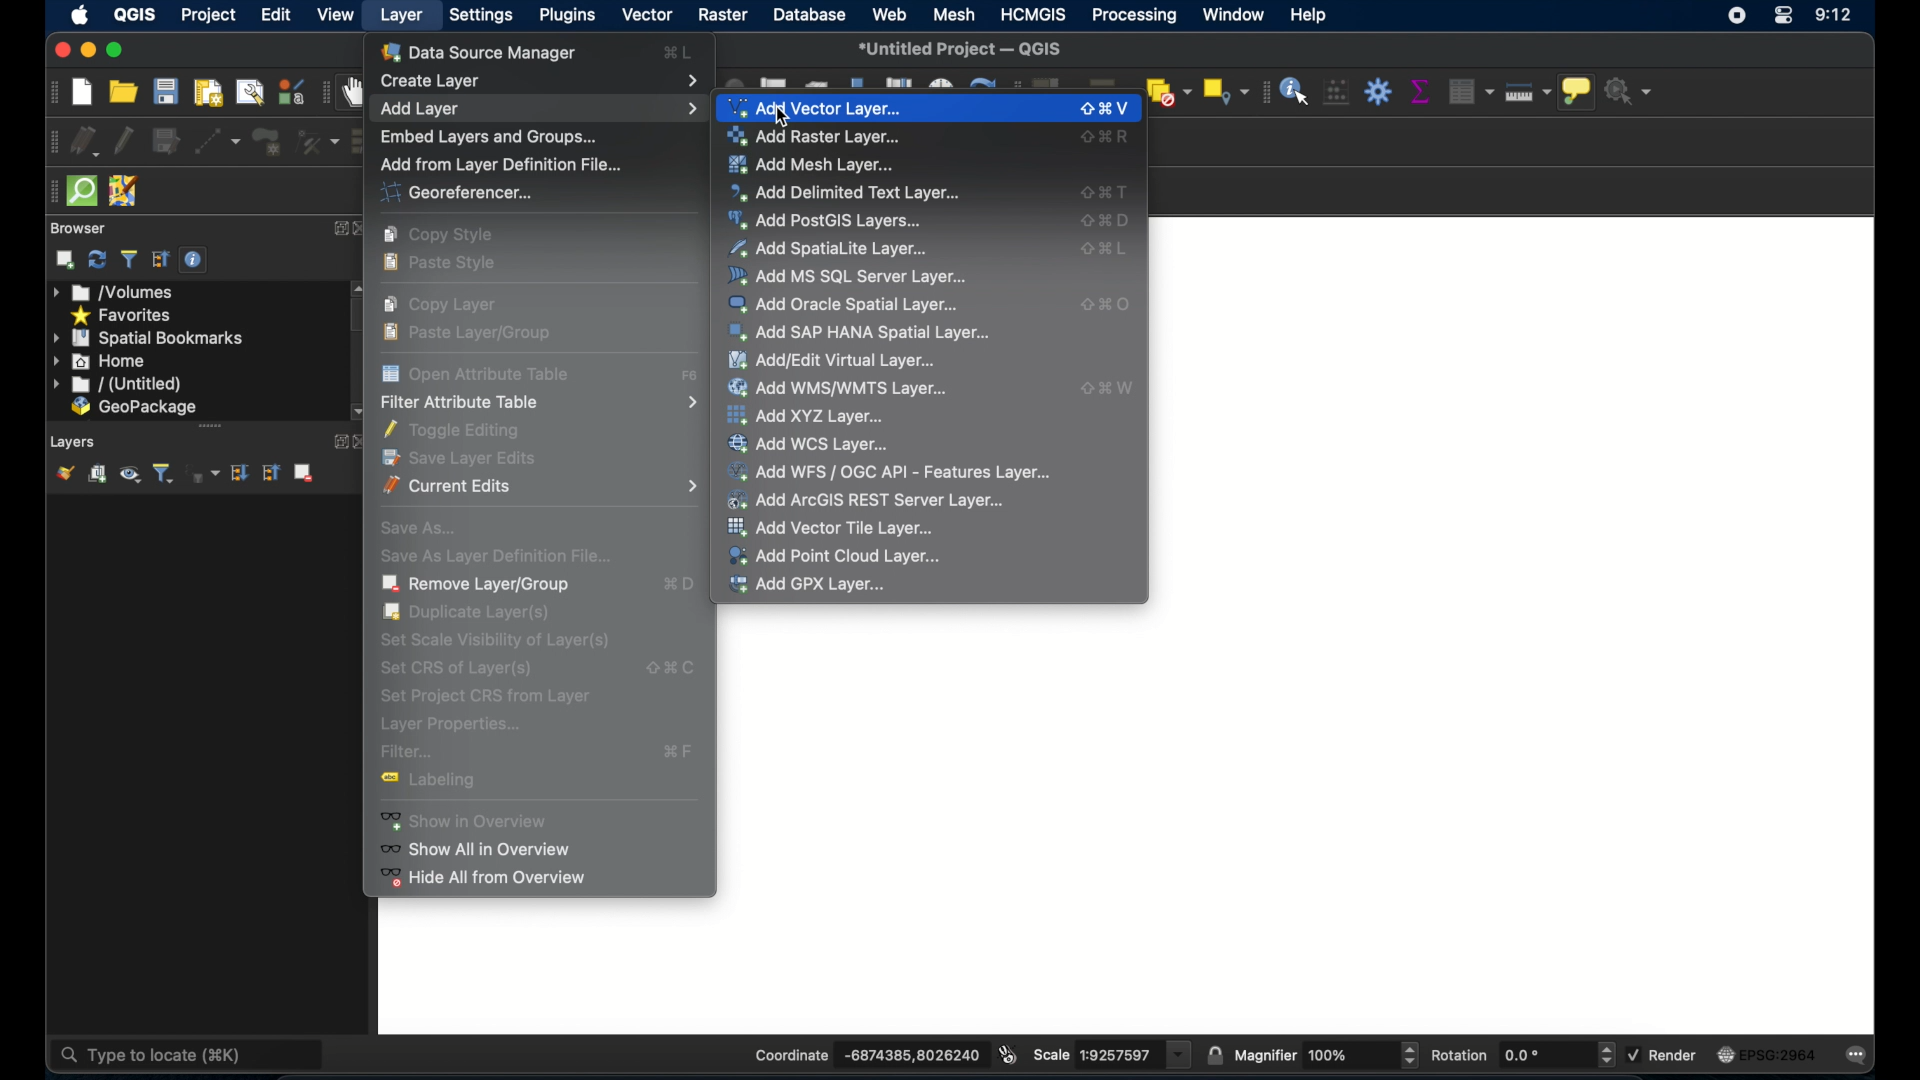 The image size is (1920, 1080). Describe the element at coordinates (929, 221) in the screenshot. I see `Add PostGIS Layers...` at that location.